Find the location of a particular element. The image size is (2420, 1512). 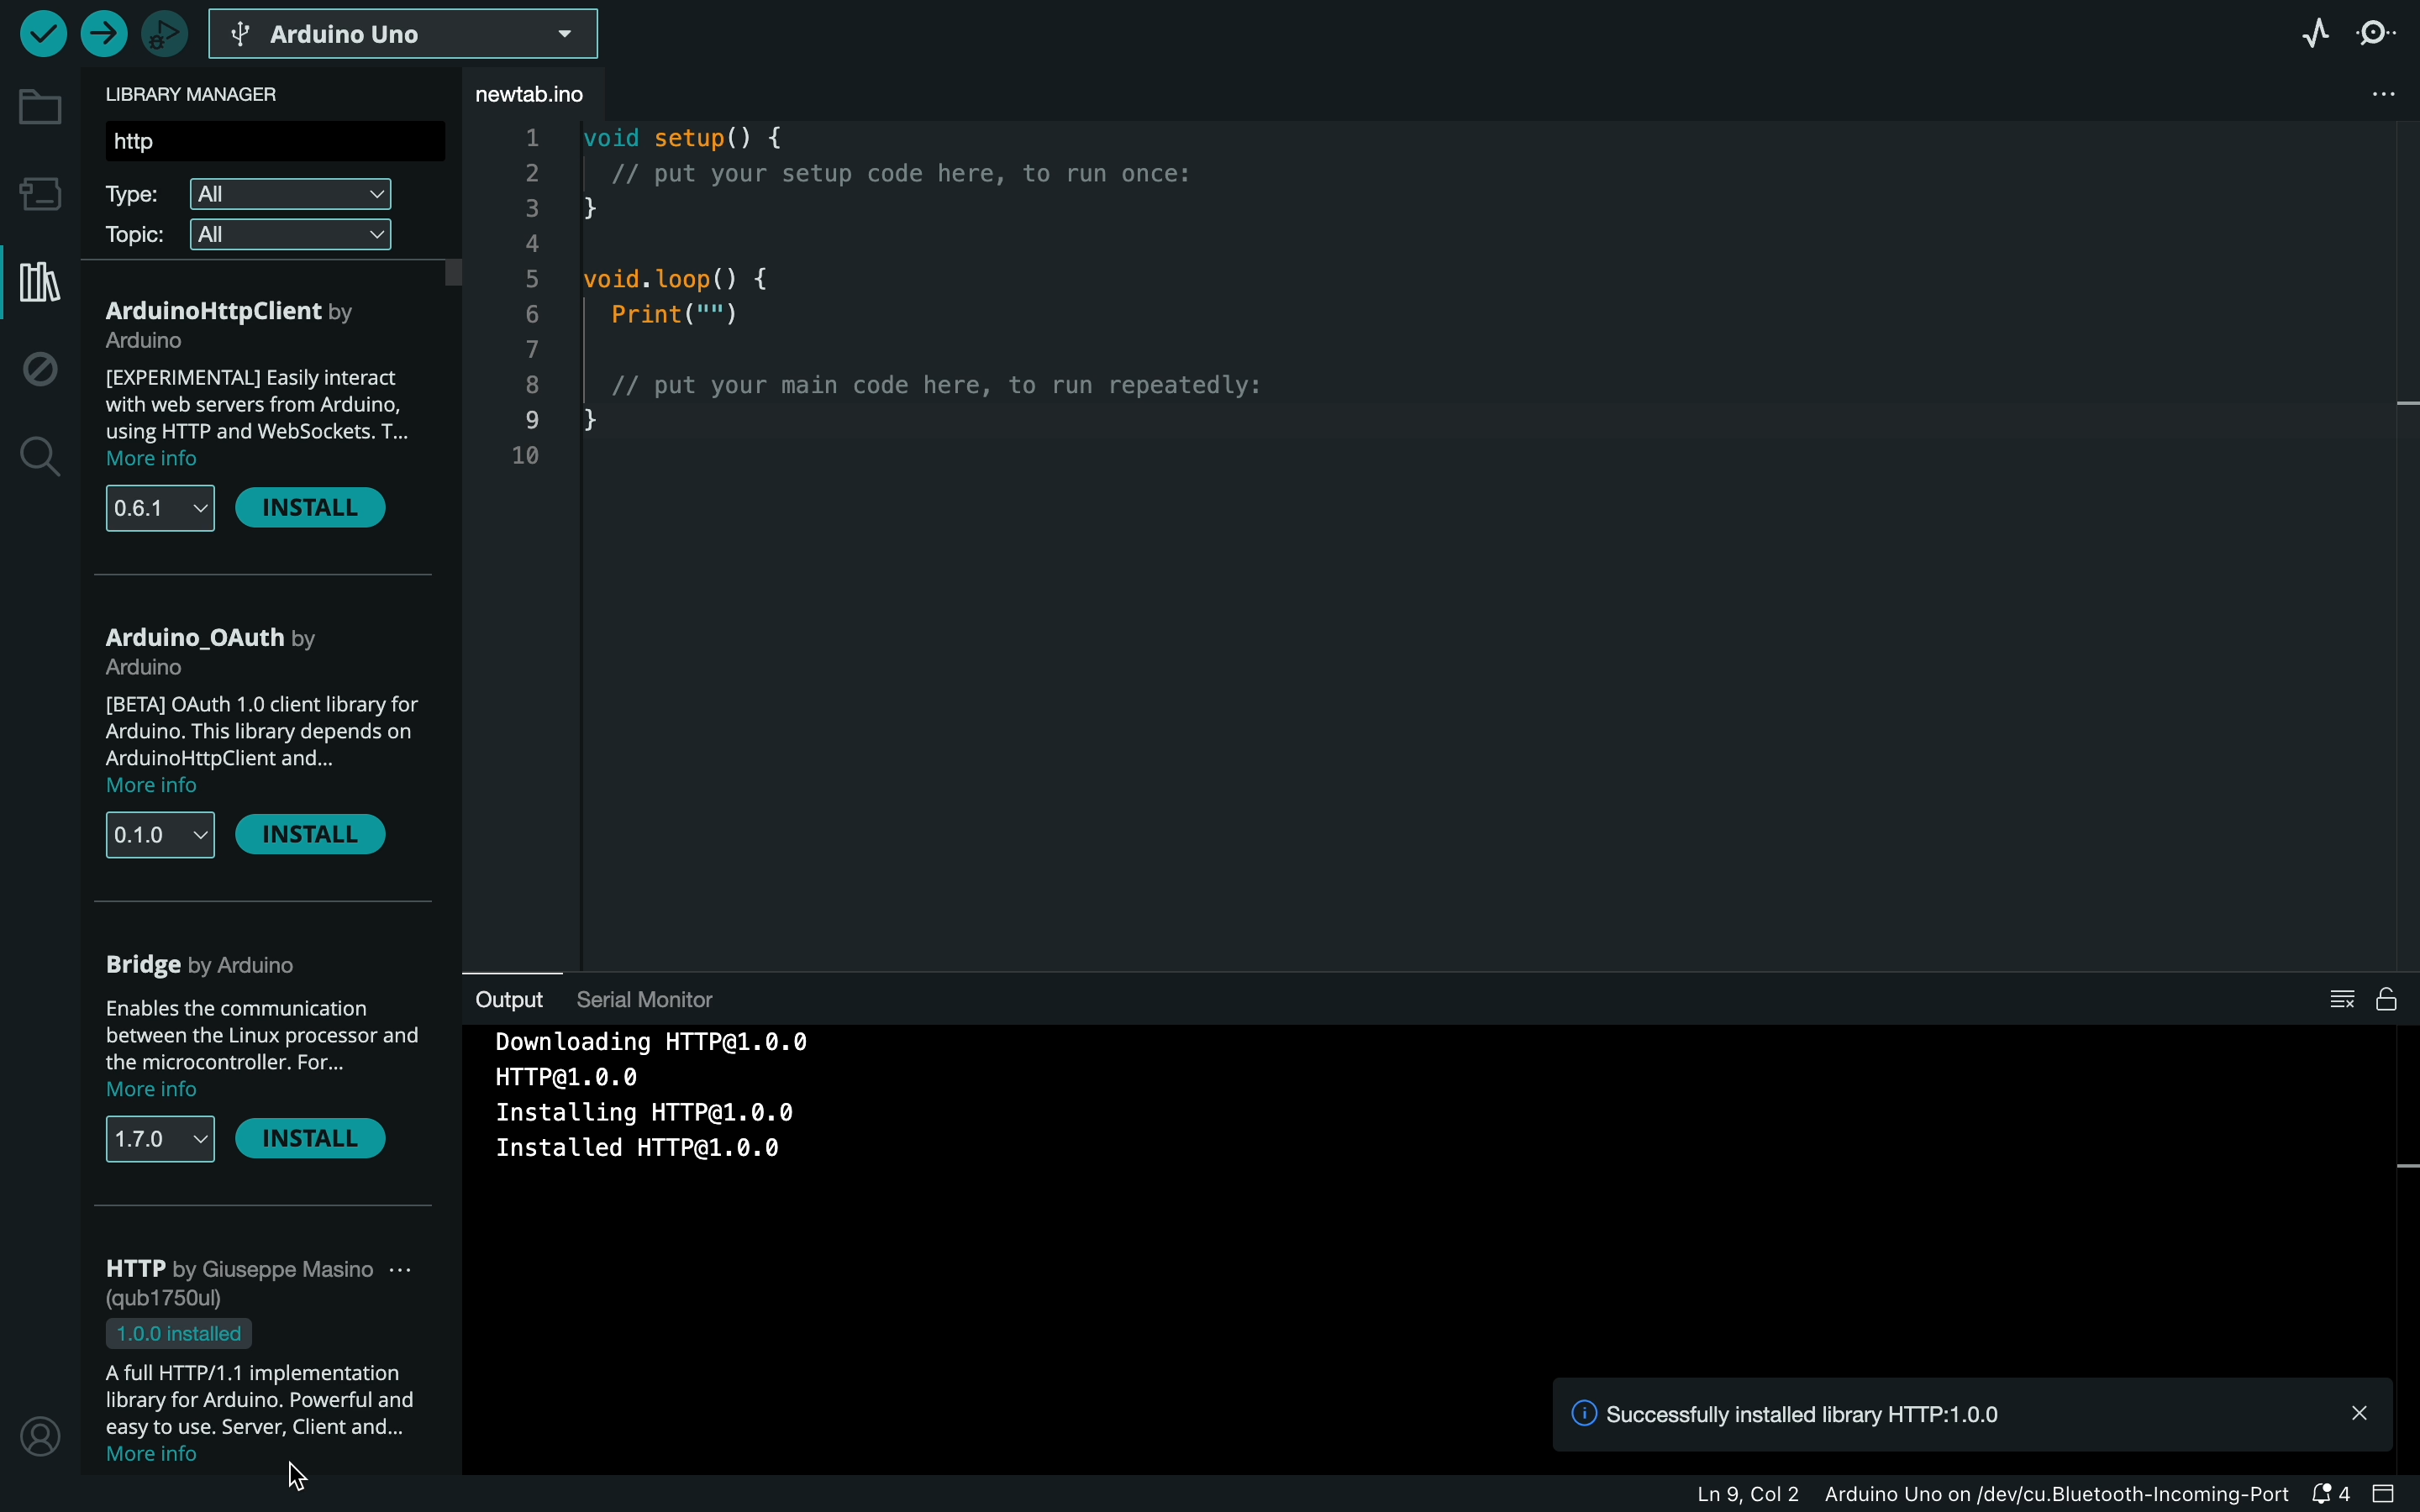

description is located at coordinates (262, 1051).